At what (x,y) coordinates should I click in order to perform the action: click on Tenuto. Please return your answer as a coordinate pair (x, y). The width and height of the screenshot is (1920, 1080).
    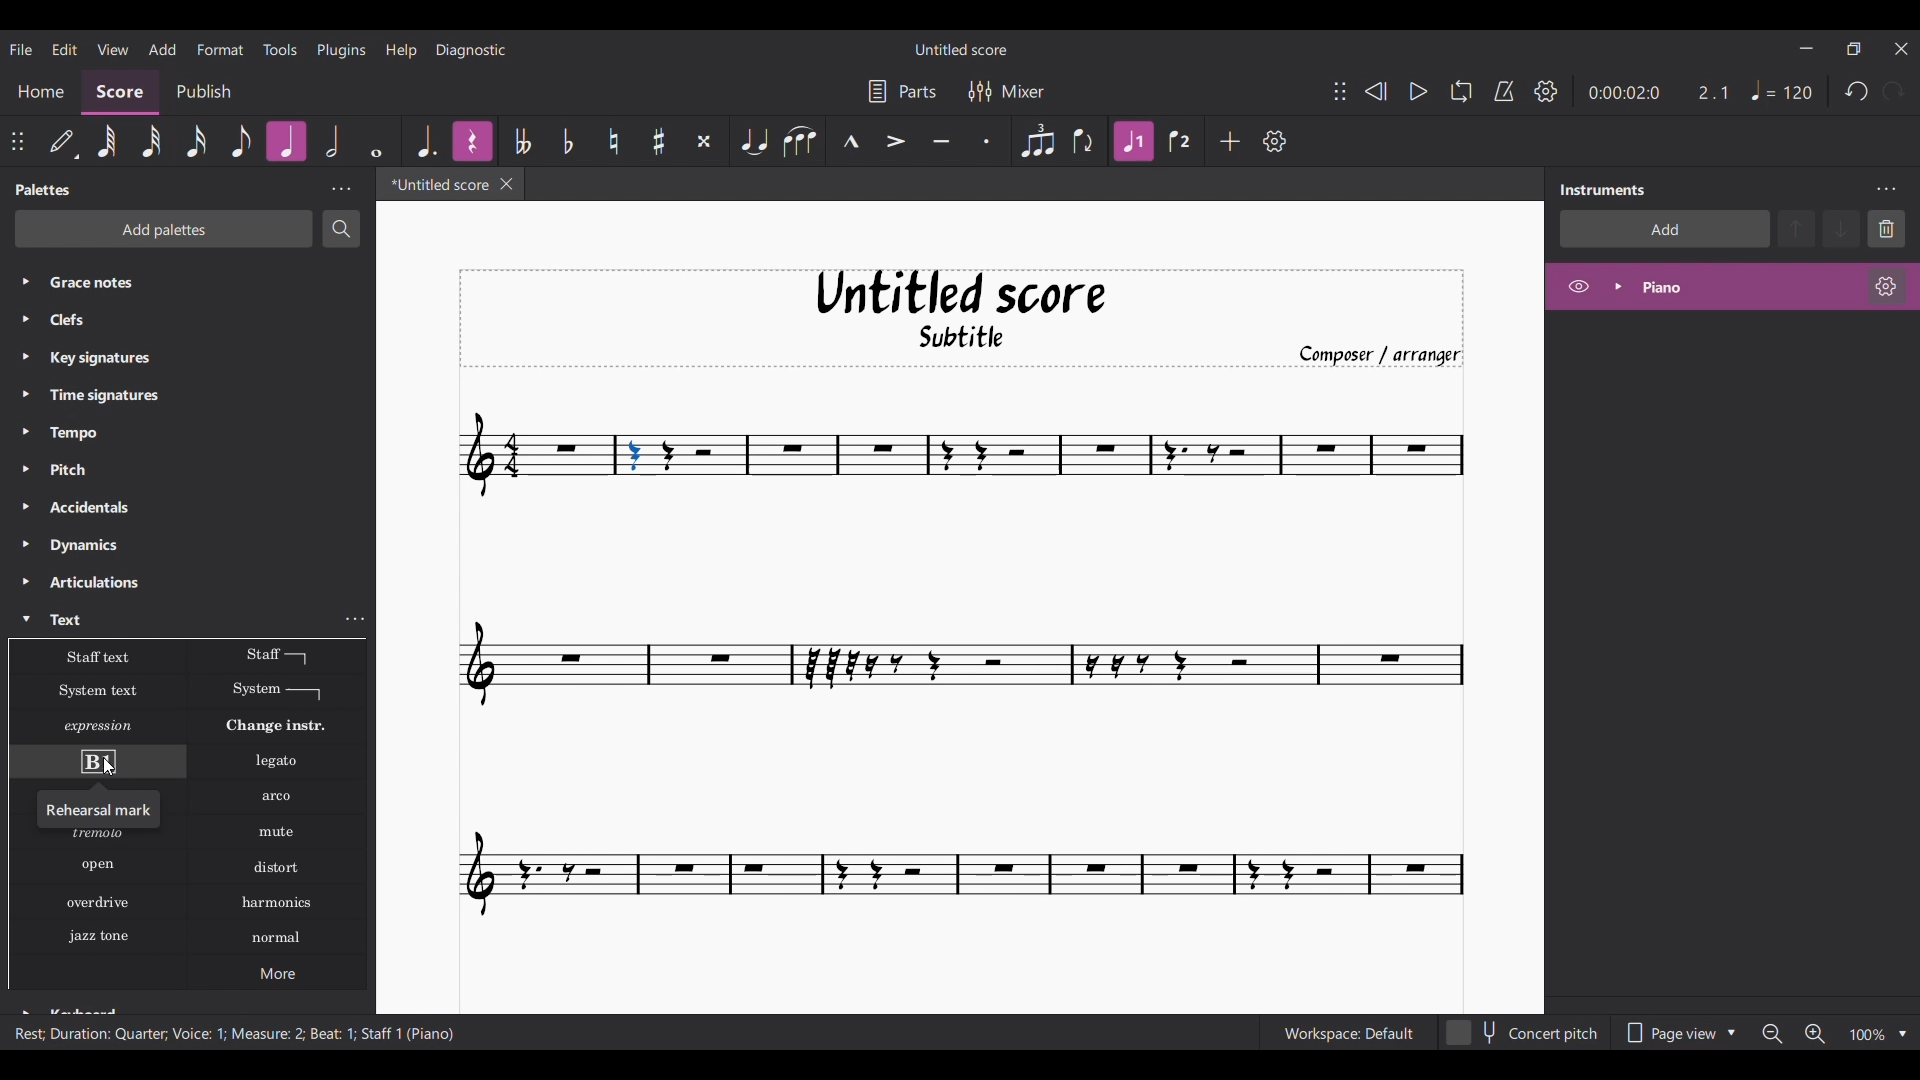
    Looking at the image, I should click on (942, 141).